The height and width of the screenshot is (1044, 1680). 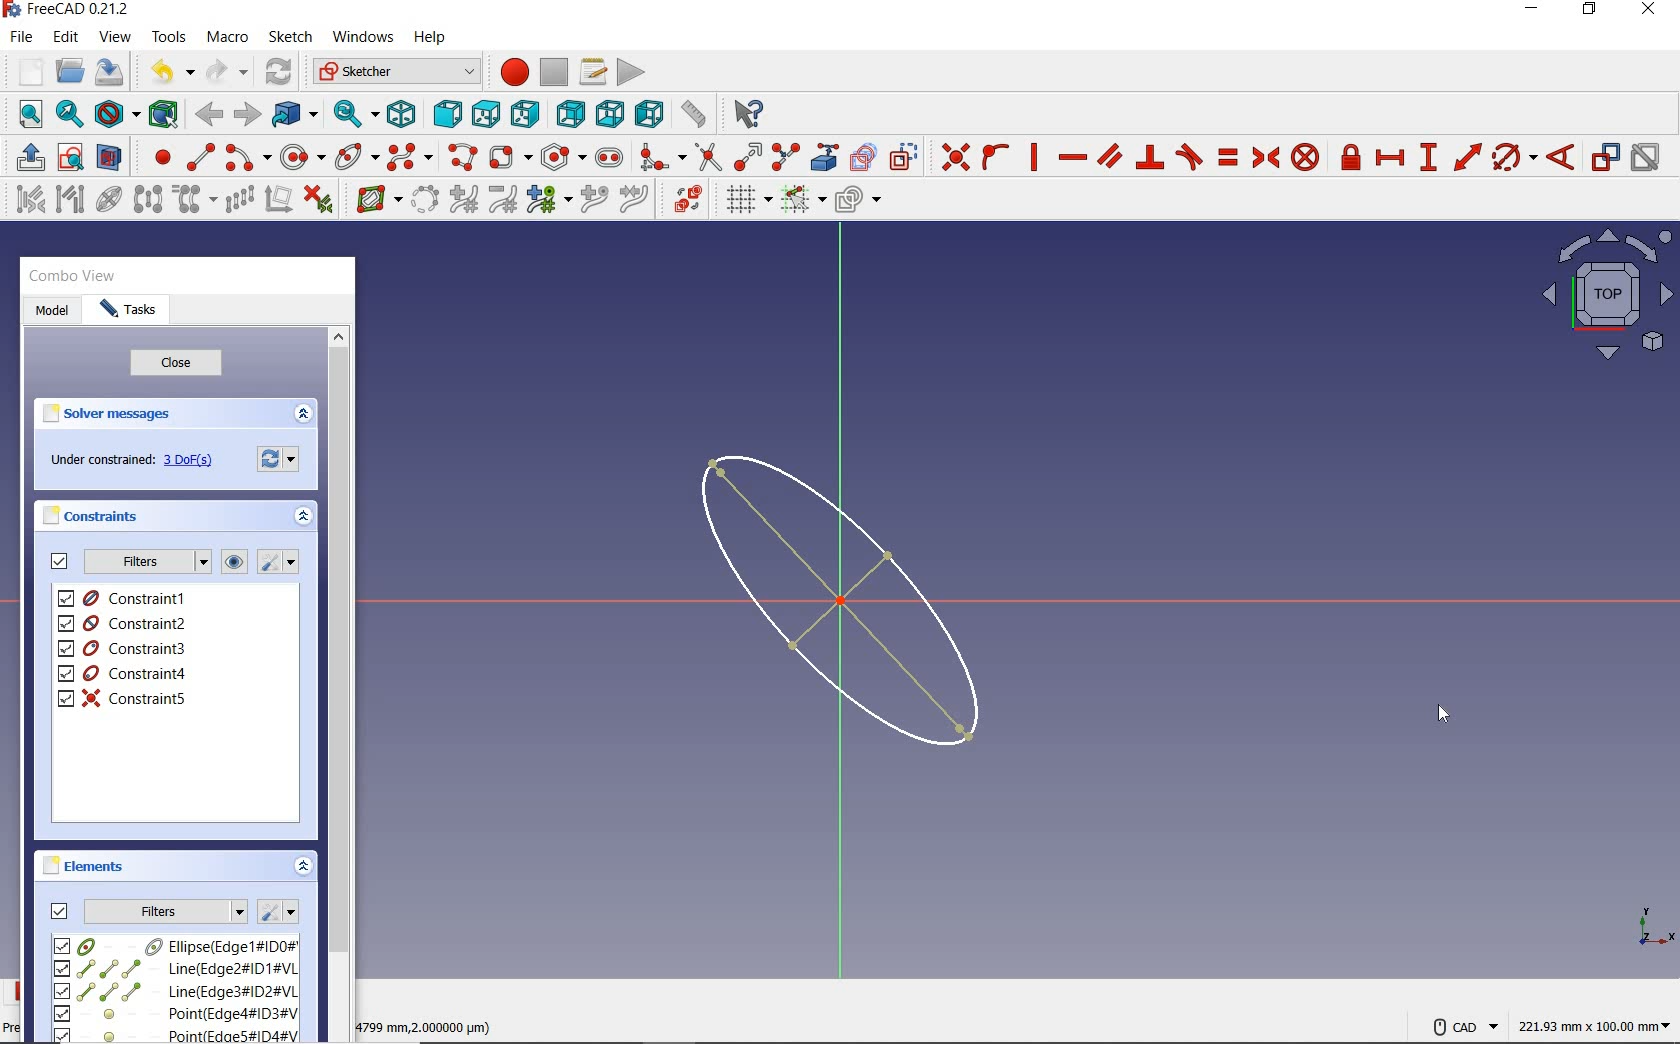 I want to click on constrain tangent, so click(x=1190, y=155).